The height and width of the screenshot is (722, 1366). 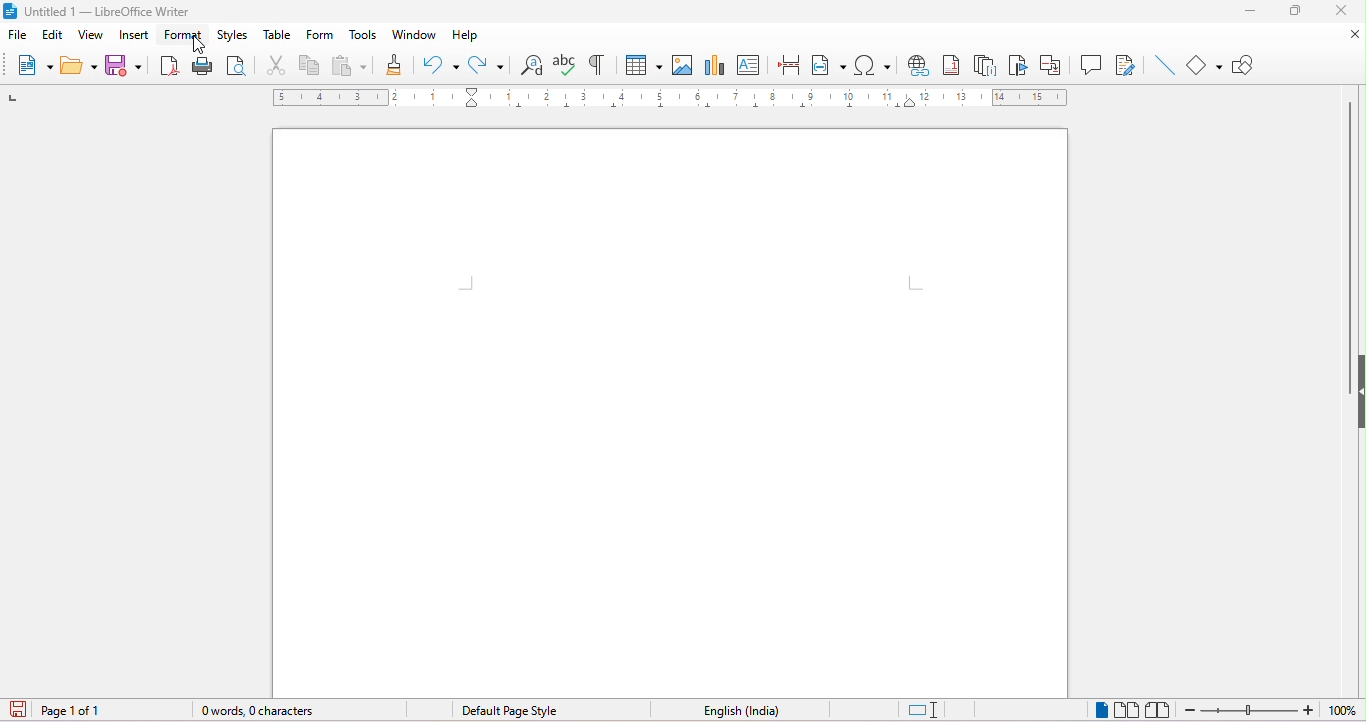 What do you see at coordinates (832, 62) in the screenshot?
I see `field` at bounding box center [832, 62].